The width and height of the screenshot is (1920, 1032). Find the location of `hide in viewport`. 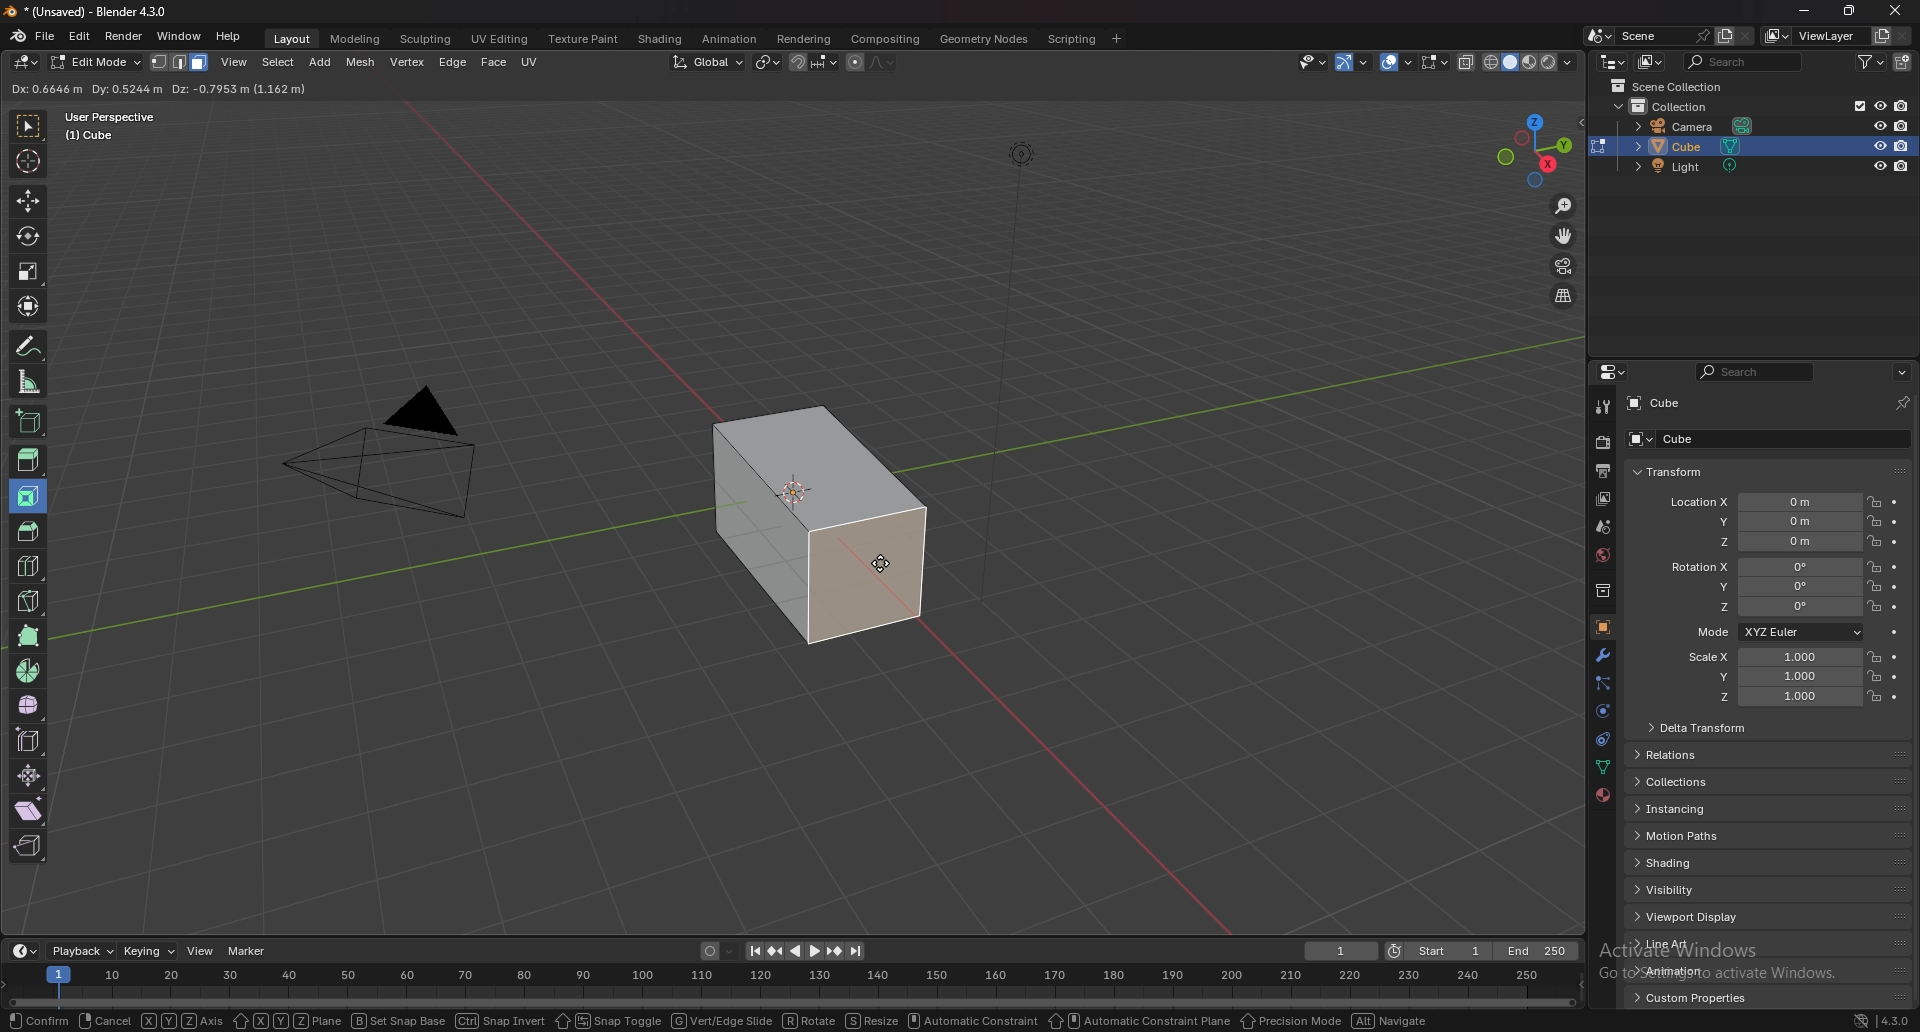

hide in viewport is located at coordinates (1879, 105).